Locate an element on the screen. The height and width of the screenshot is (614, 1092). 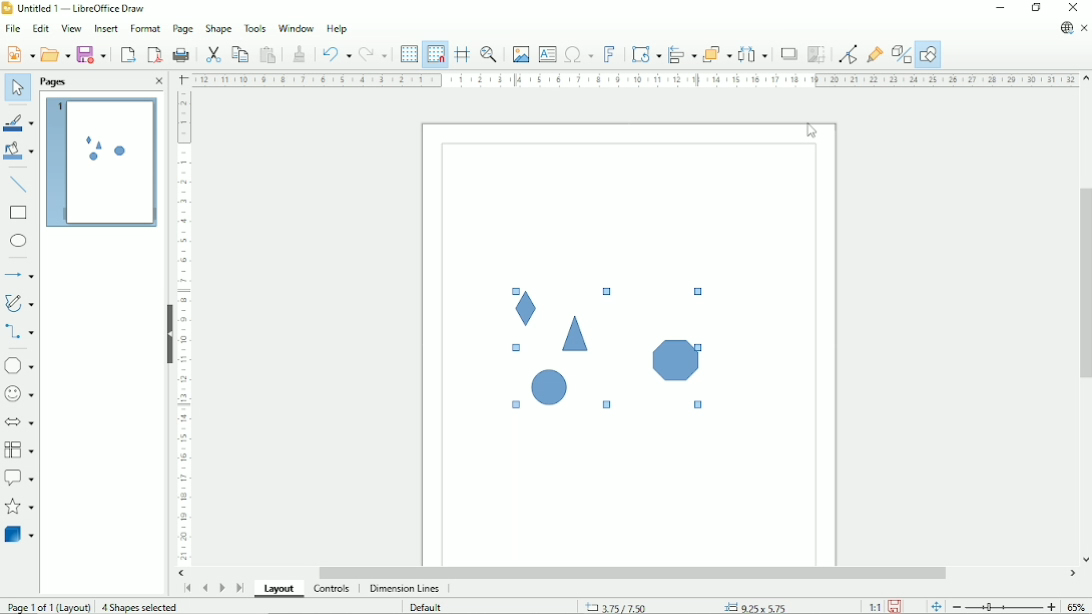
Paste is located at coordinates (268, 54).